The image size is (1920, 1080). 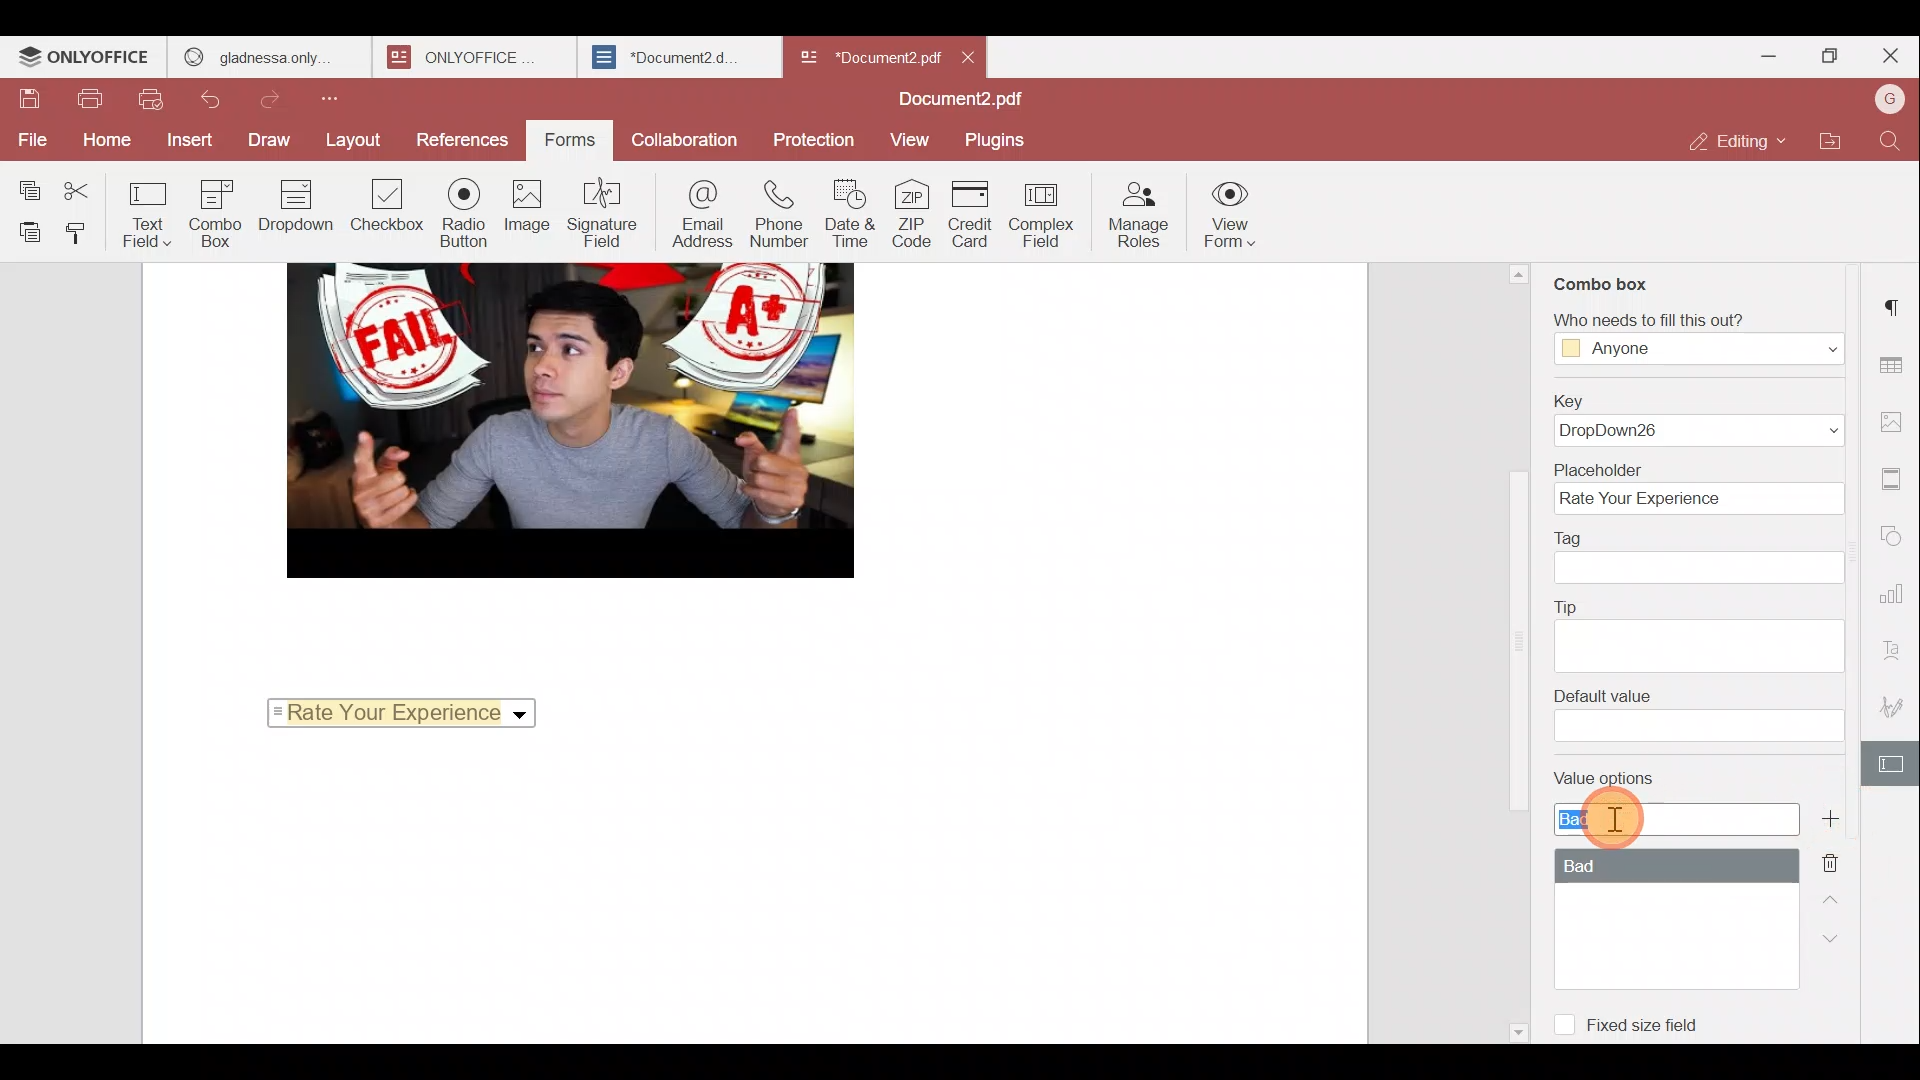 What do you see at coordinates (1603, 280) in the screenshot?
I see `Combo box` at bounding box center [1603, 280].